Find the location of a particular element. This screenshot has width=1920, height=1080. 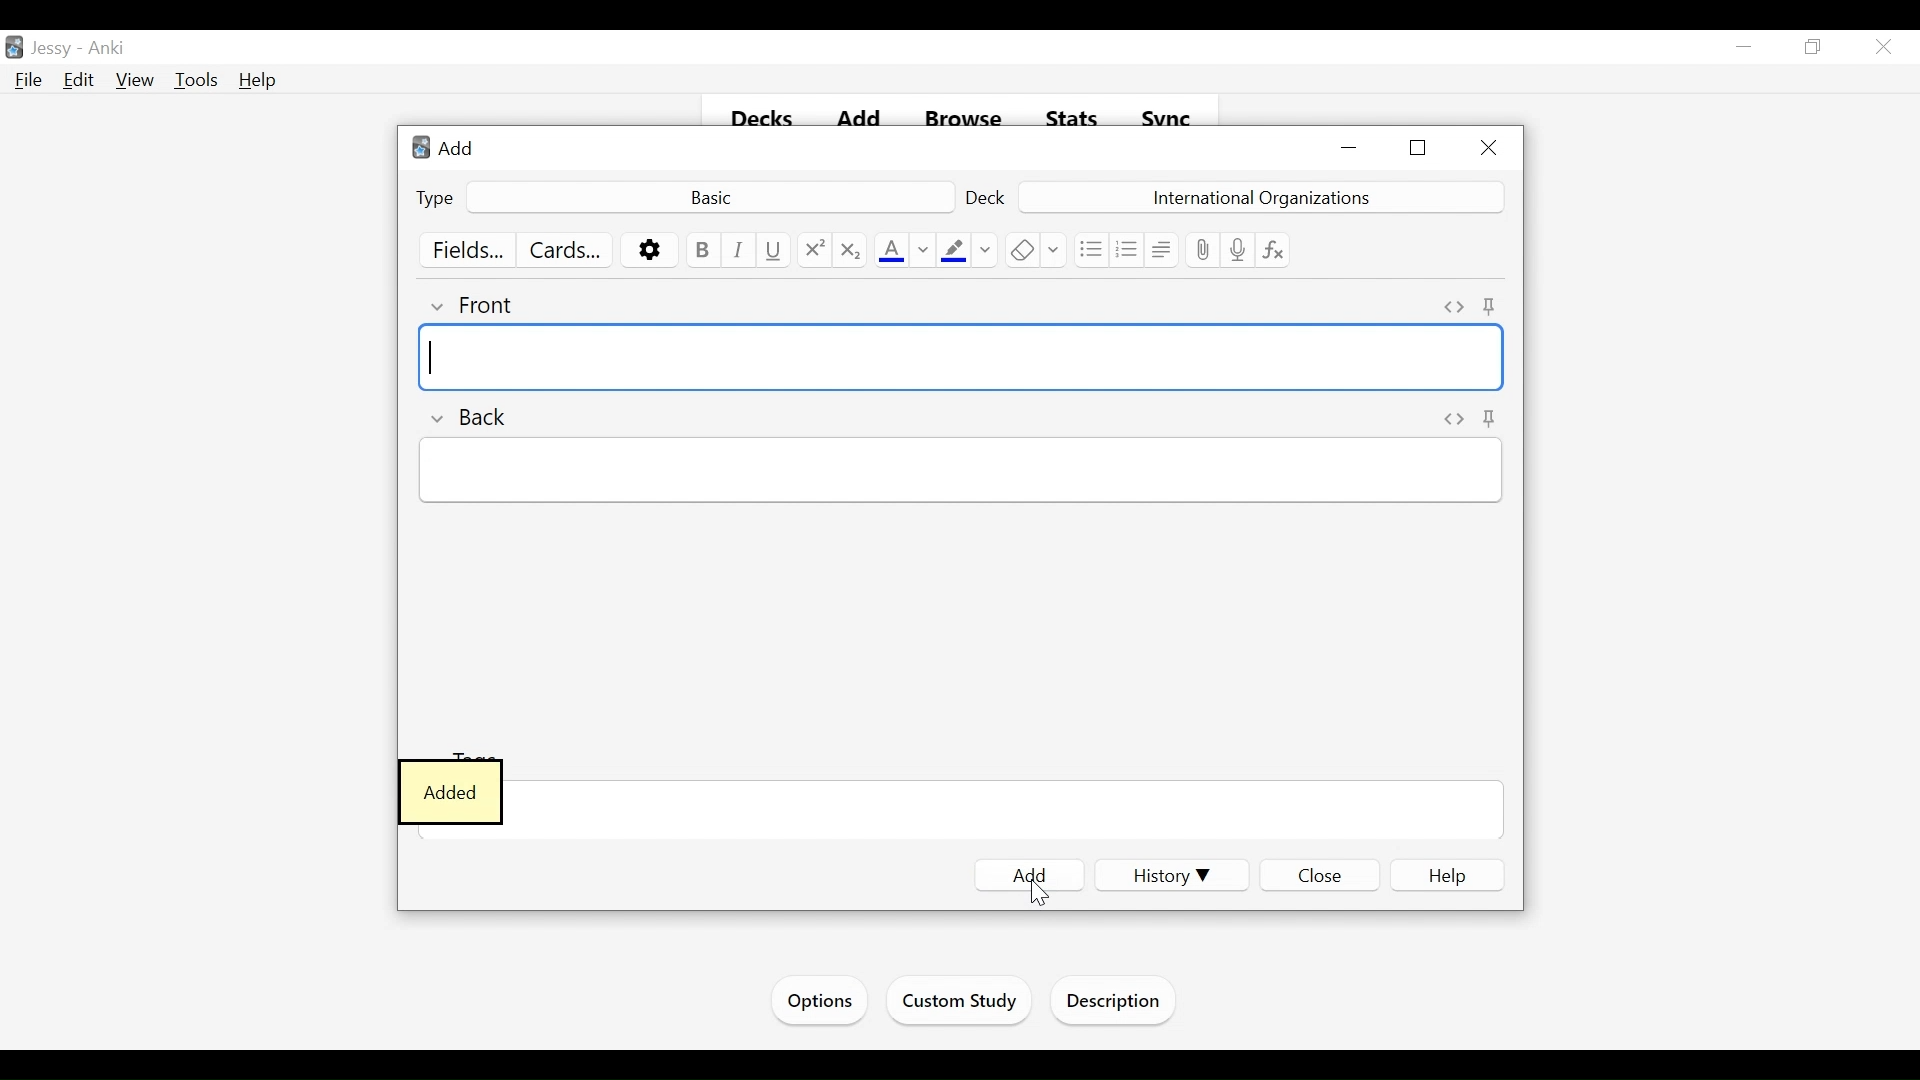

Toggle HTML is located at coordinates (1453, 306).